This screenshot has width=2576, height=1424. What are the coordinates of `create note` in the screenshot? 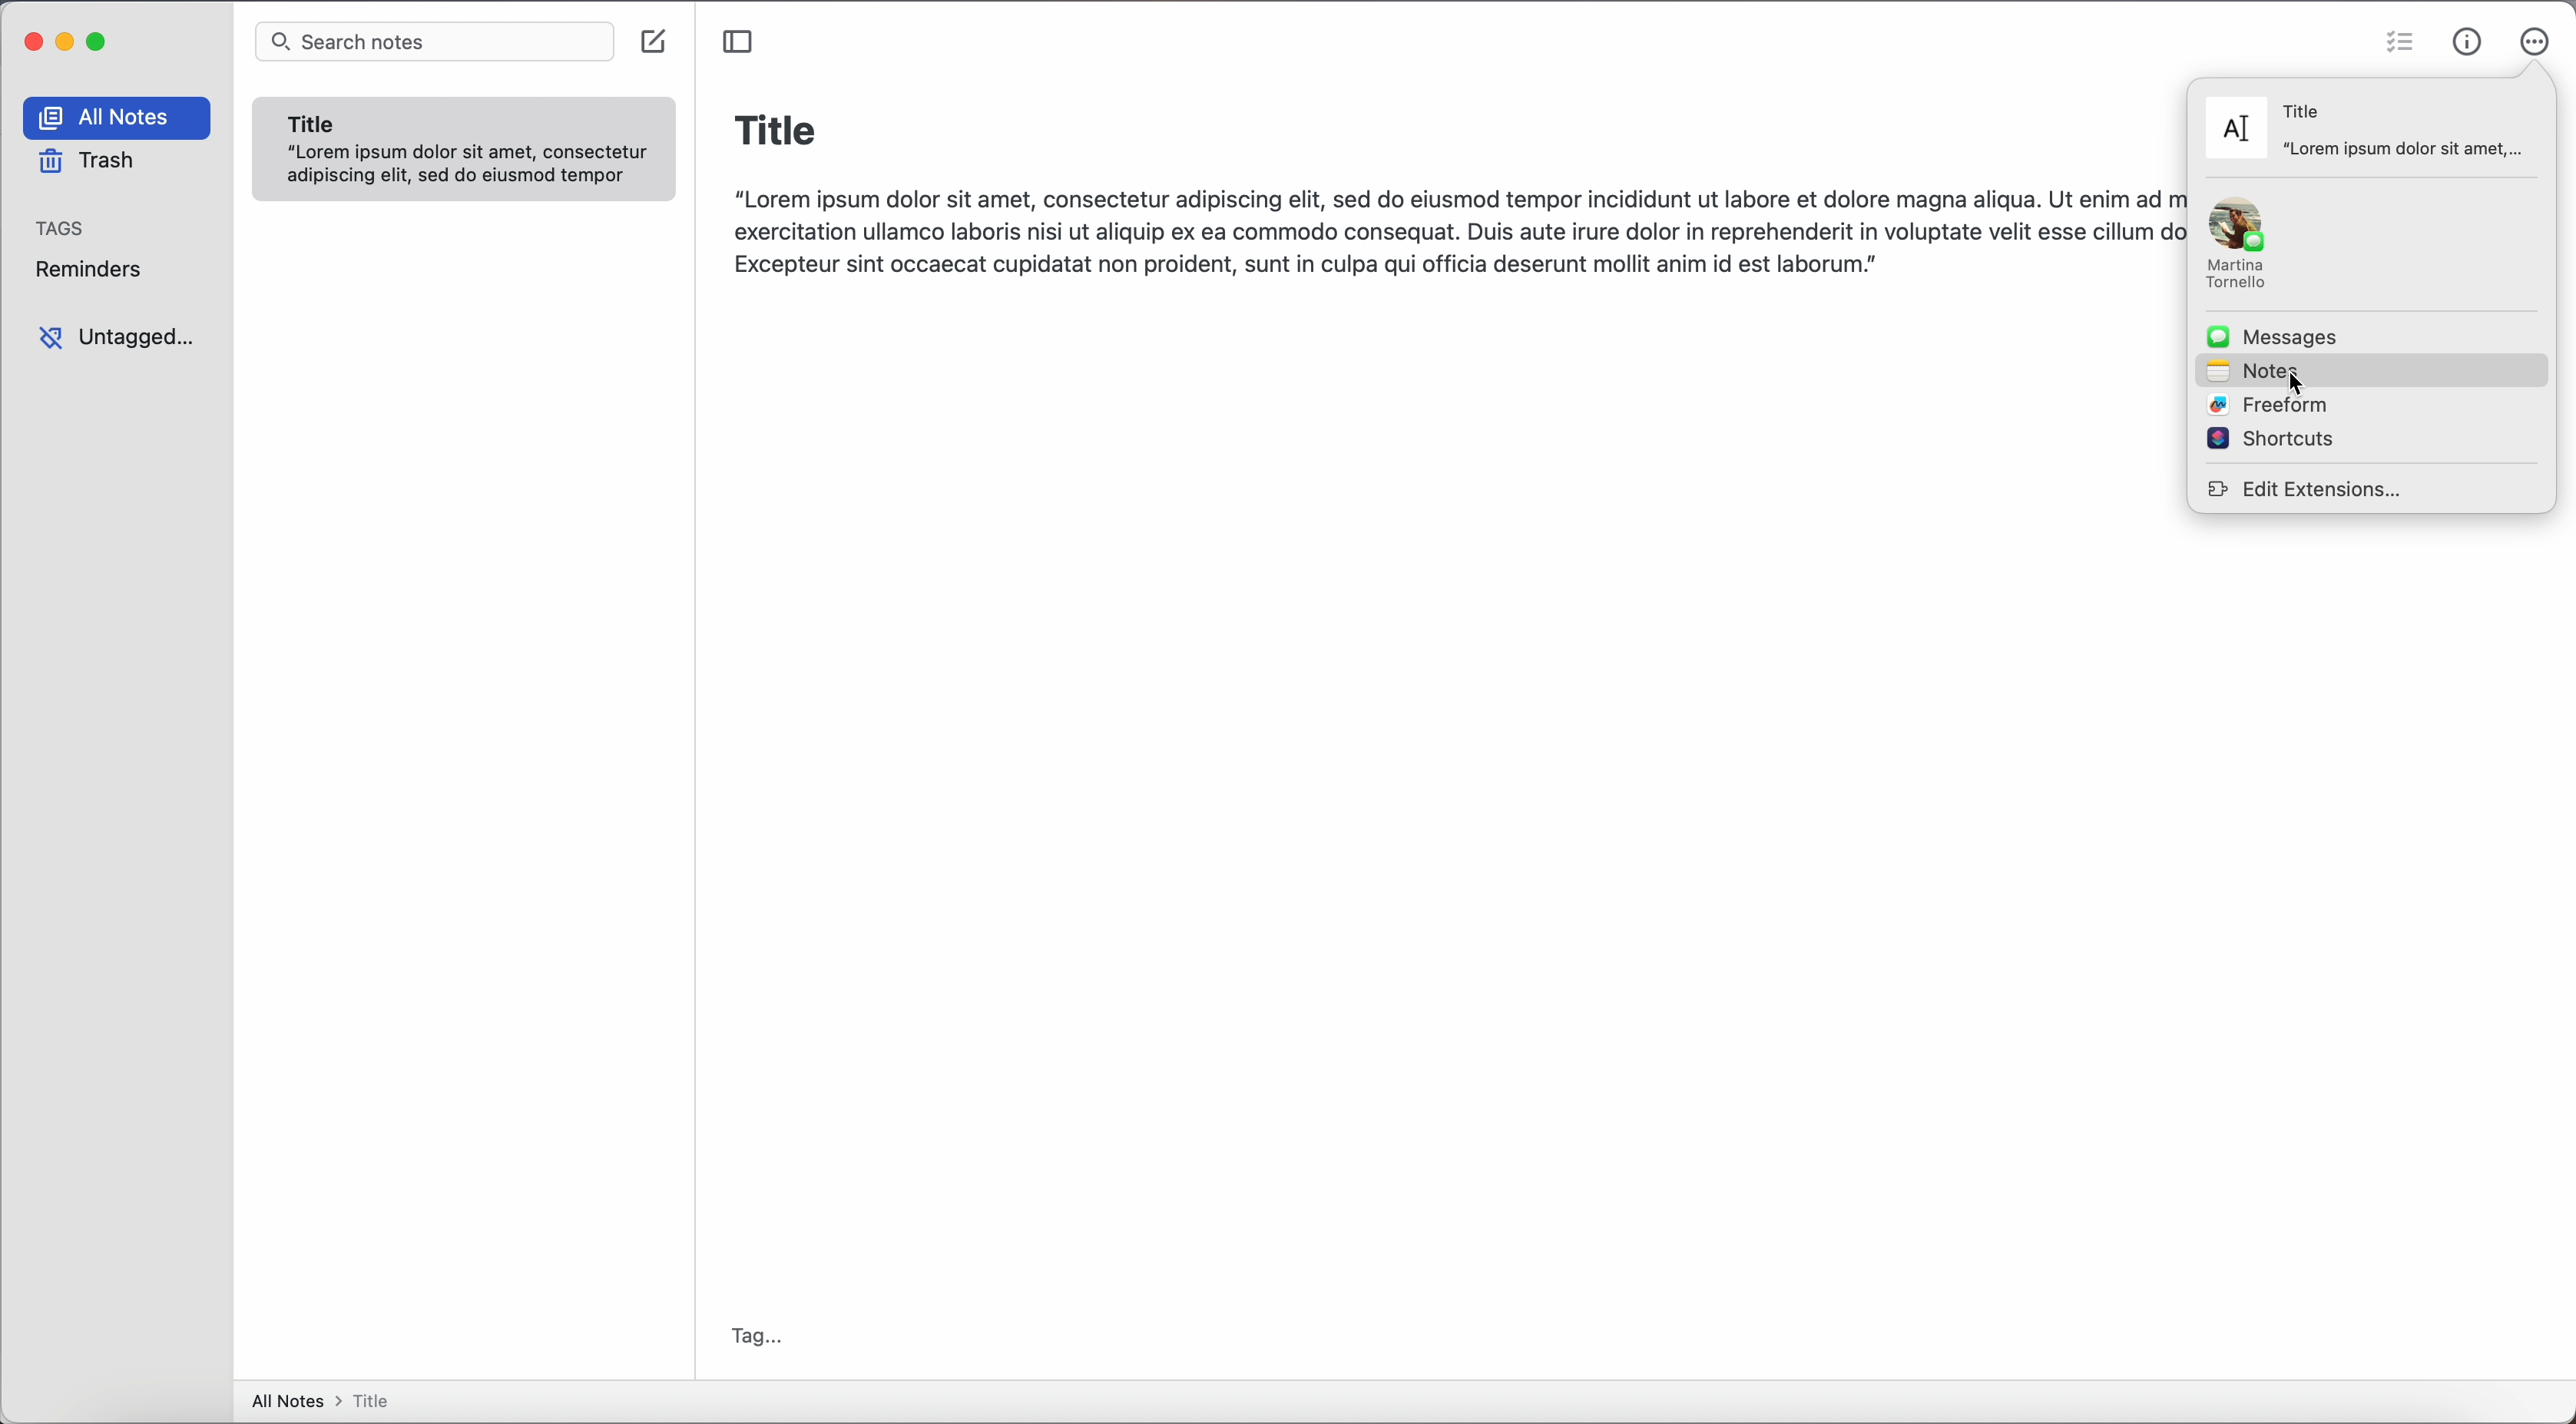 It's located at (657, 44).